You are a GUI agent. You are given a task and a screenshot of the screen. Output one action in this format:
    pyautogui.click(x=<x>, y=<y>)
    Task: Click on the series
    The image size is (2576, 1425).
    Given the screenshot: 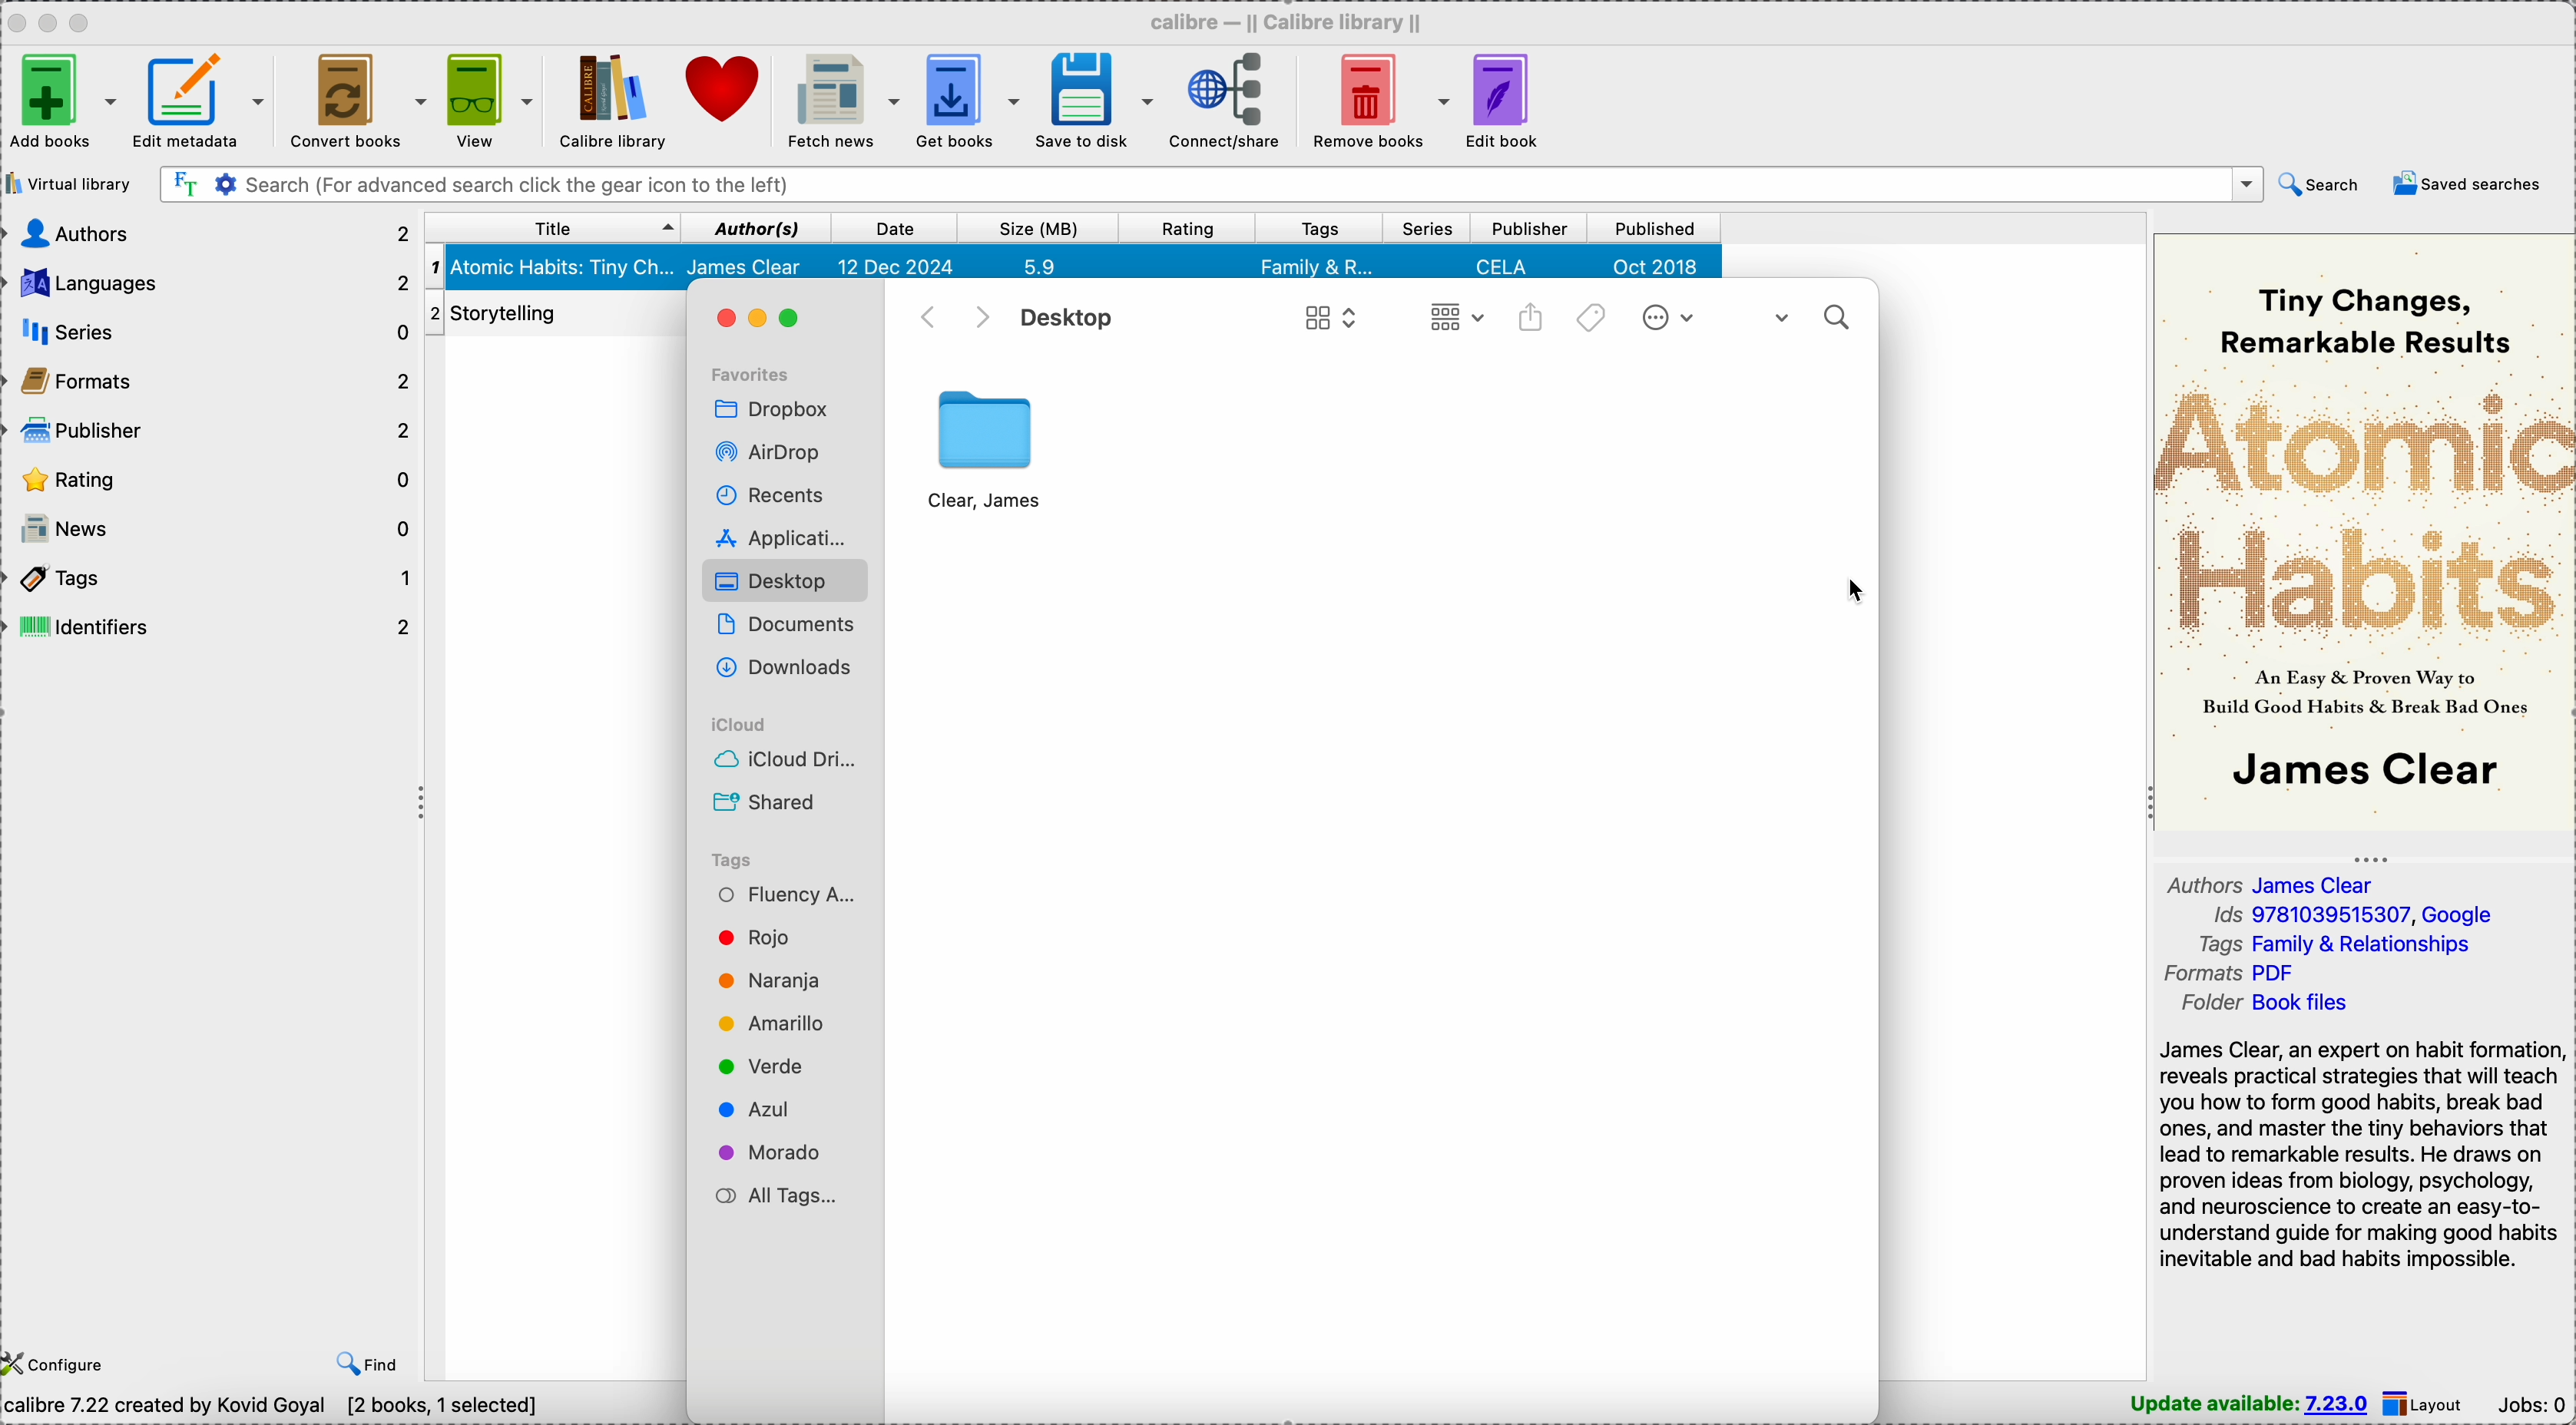 What is the action you would take?
    pyautogui.click(x=213, y=335)
    